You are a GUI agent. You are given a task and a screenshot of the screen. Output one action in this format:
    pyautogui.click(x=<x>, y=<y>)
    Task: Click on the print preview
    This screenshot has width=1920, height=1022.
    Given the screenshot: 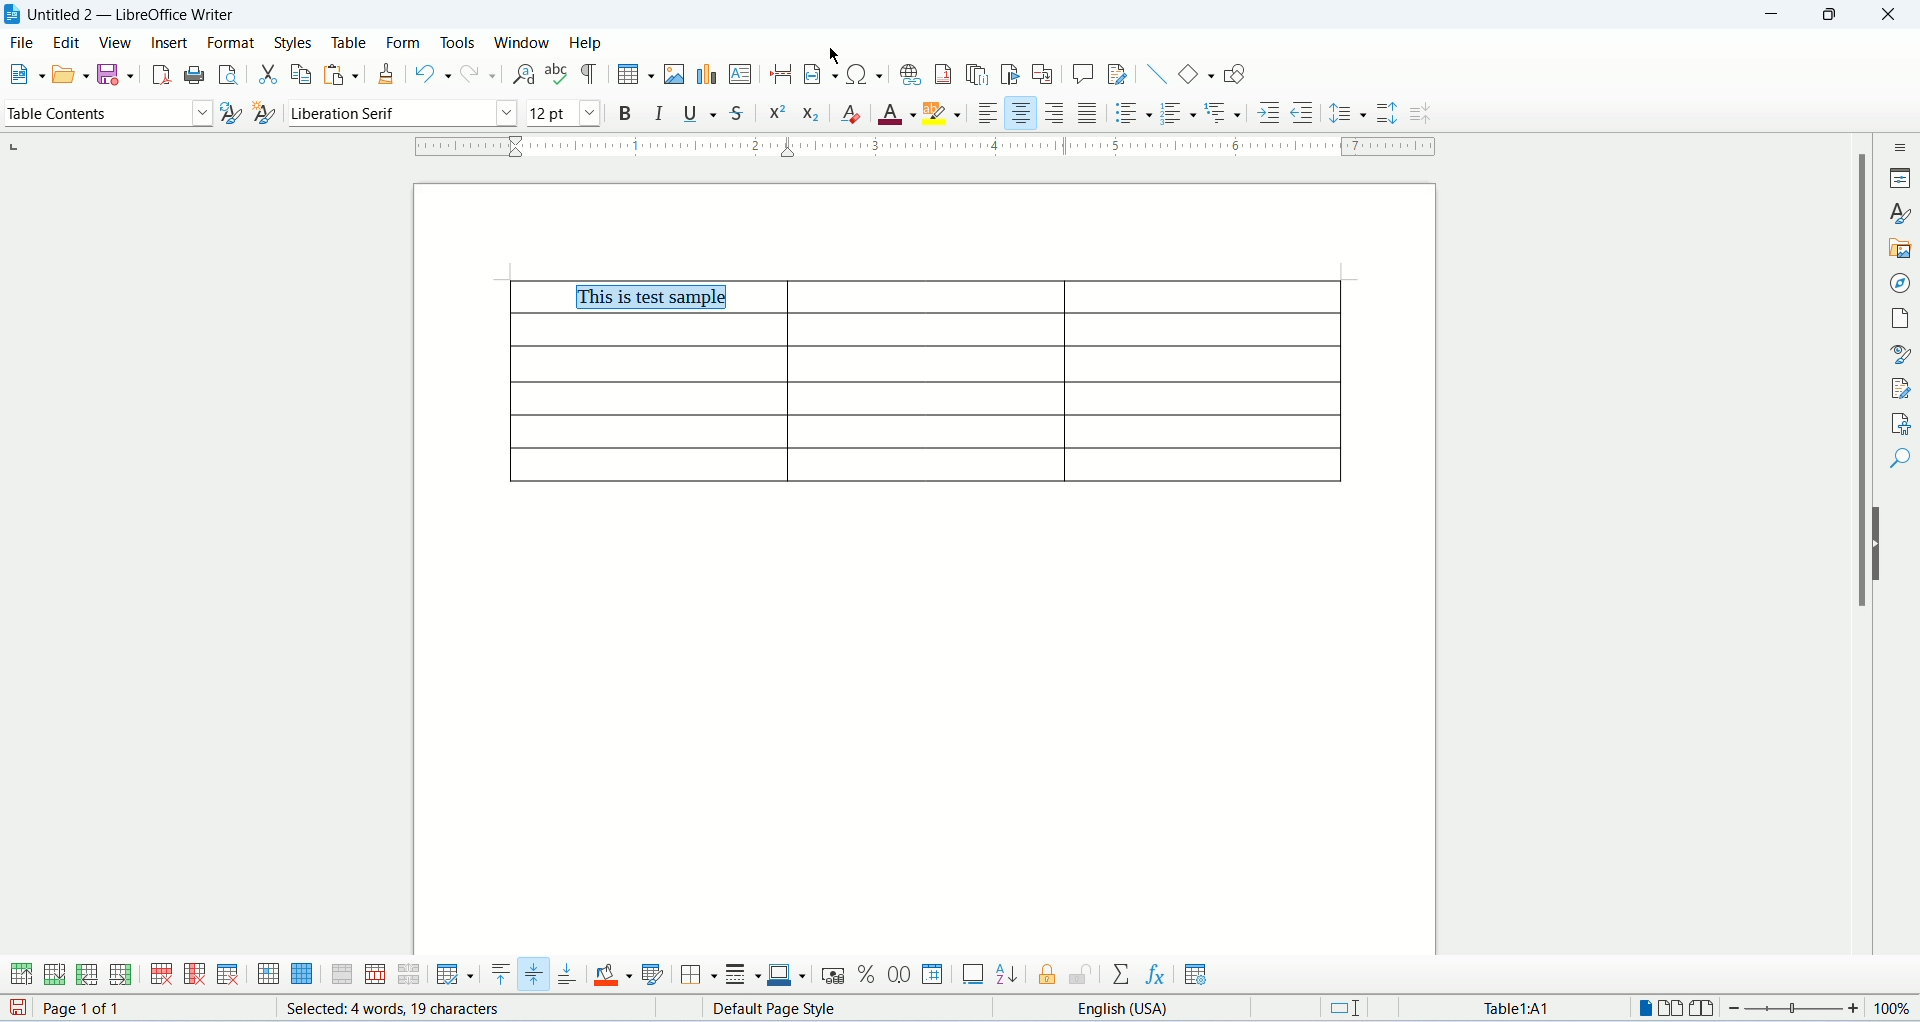 What is the action you would take?
    pyautogui.click(x=228, y=74)
    